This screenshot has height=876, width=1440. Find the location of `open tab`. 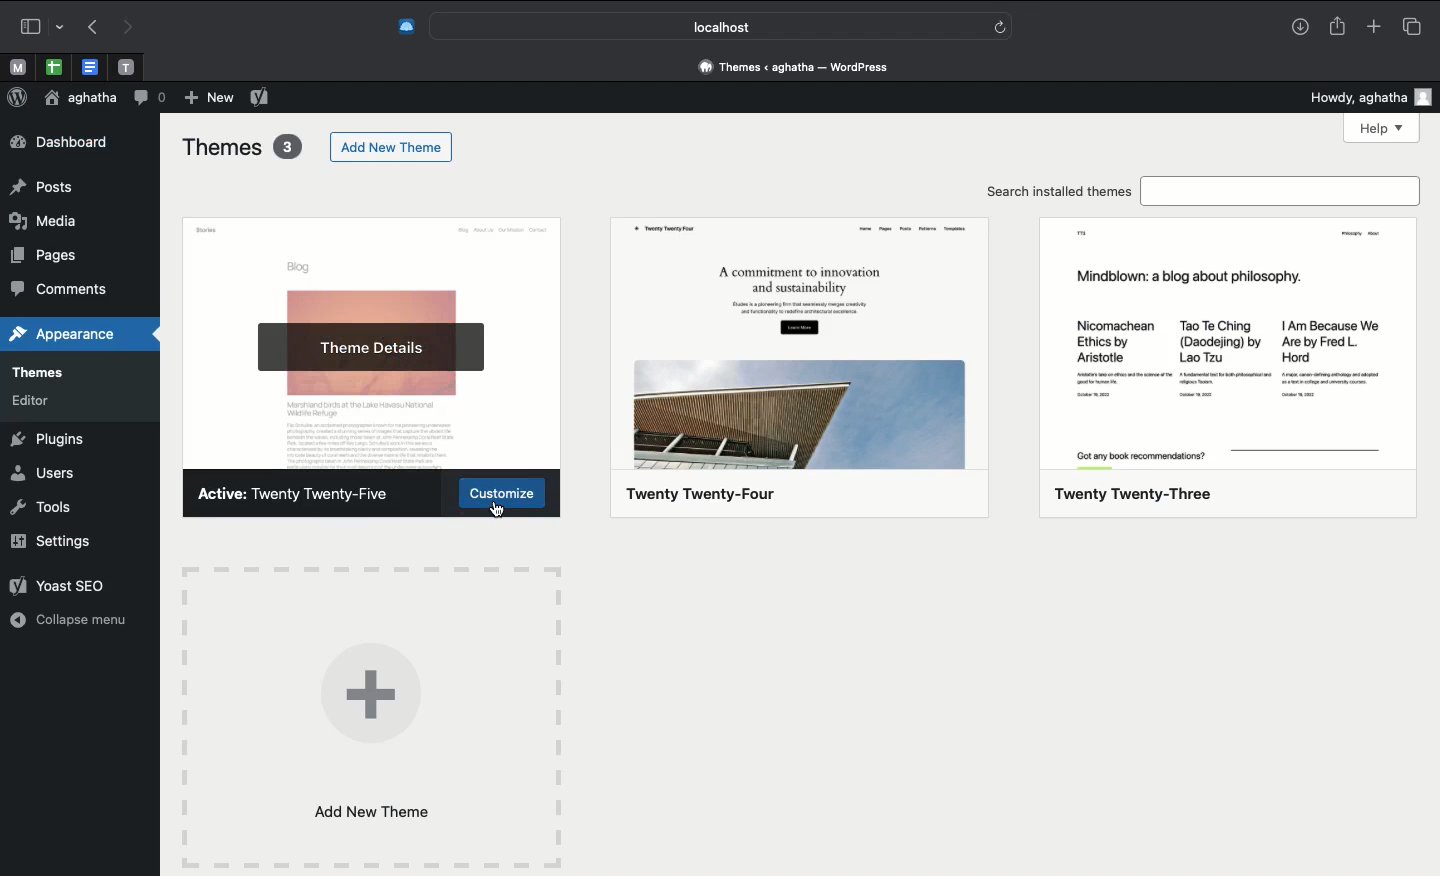

open tab is located at coordinates (126, 68).